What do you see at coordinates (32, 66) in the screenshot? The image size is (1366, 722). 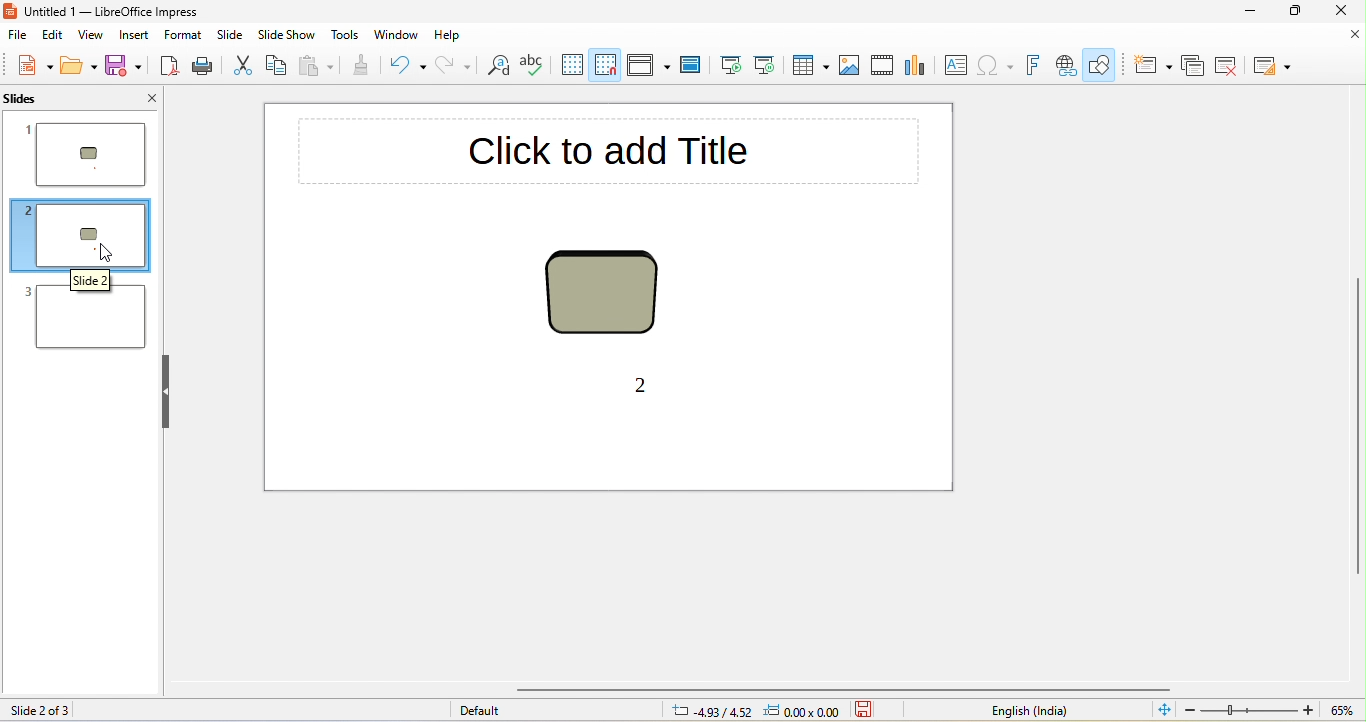 I see `new` at bounding box center [32, 66].